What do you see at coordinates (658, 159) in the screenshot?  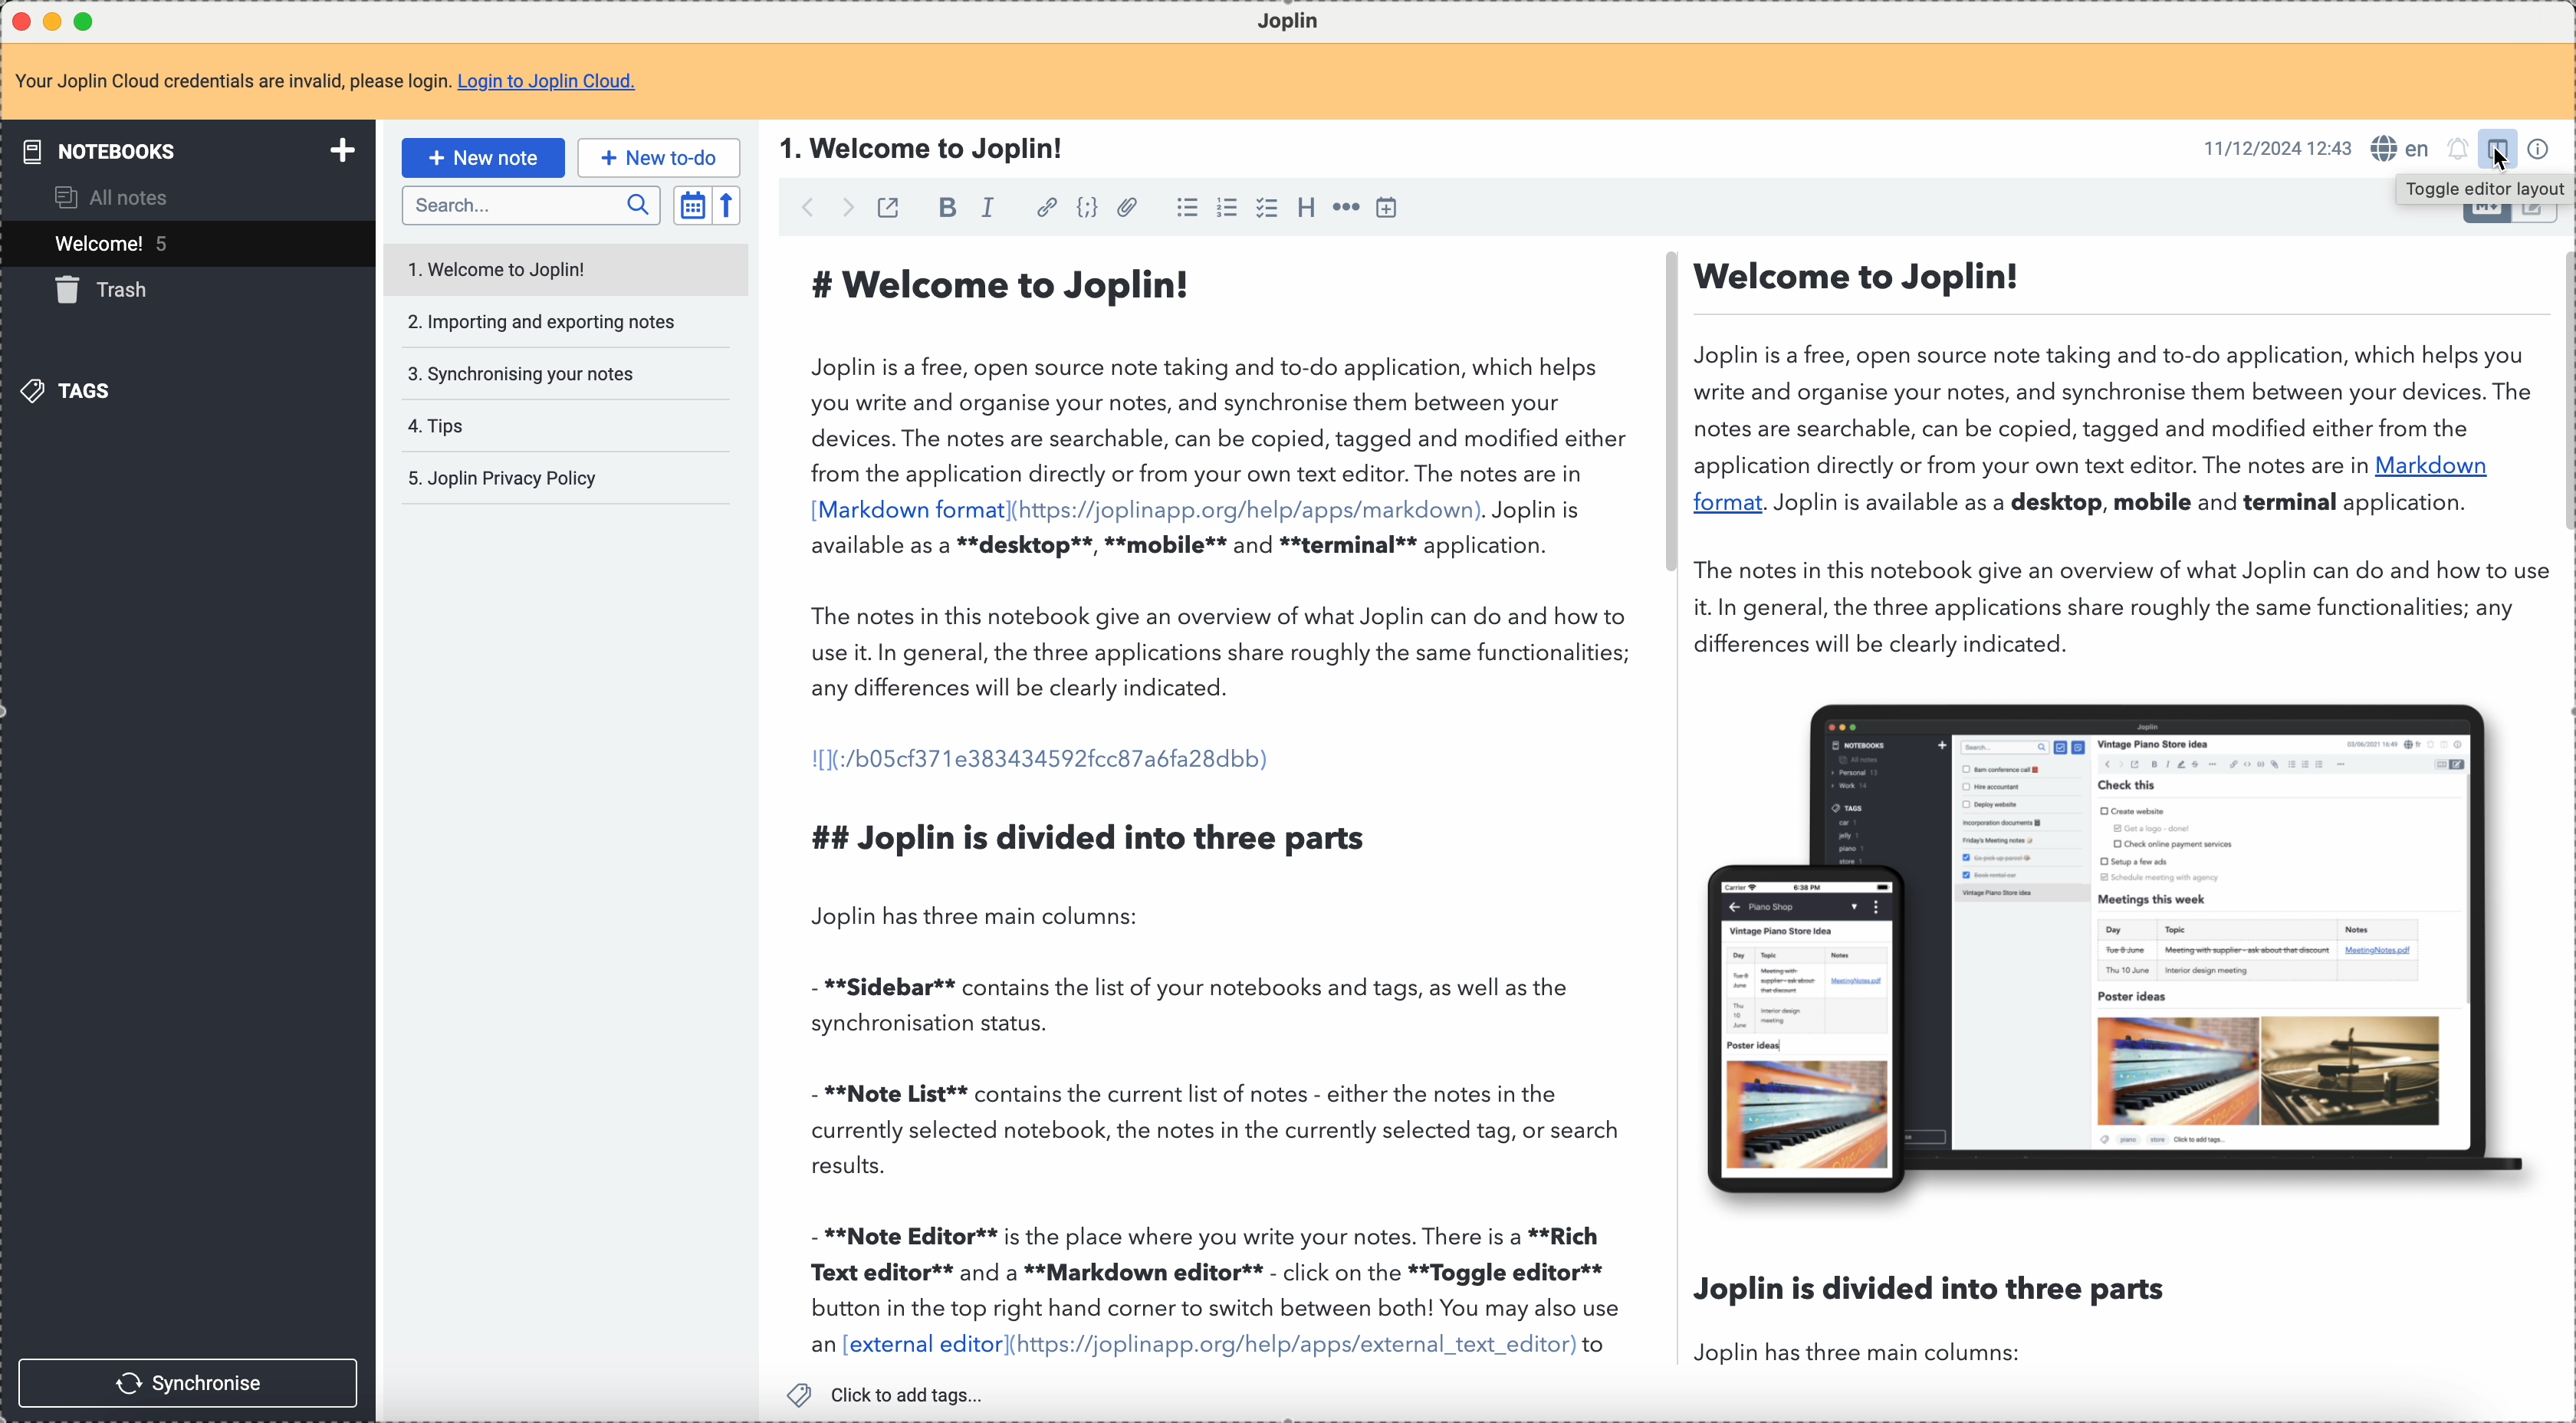 I see `new to-do` at bounding box center [658, 159].